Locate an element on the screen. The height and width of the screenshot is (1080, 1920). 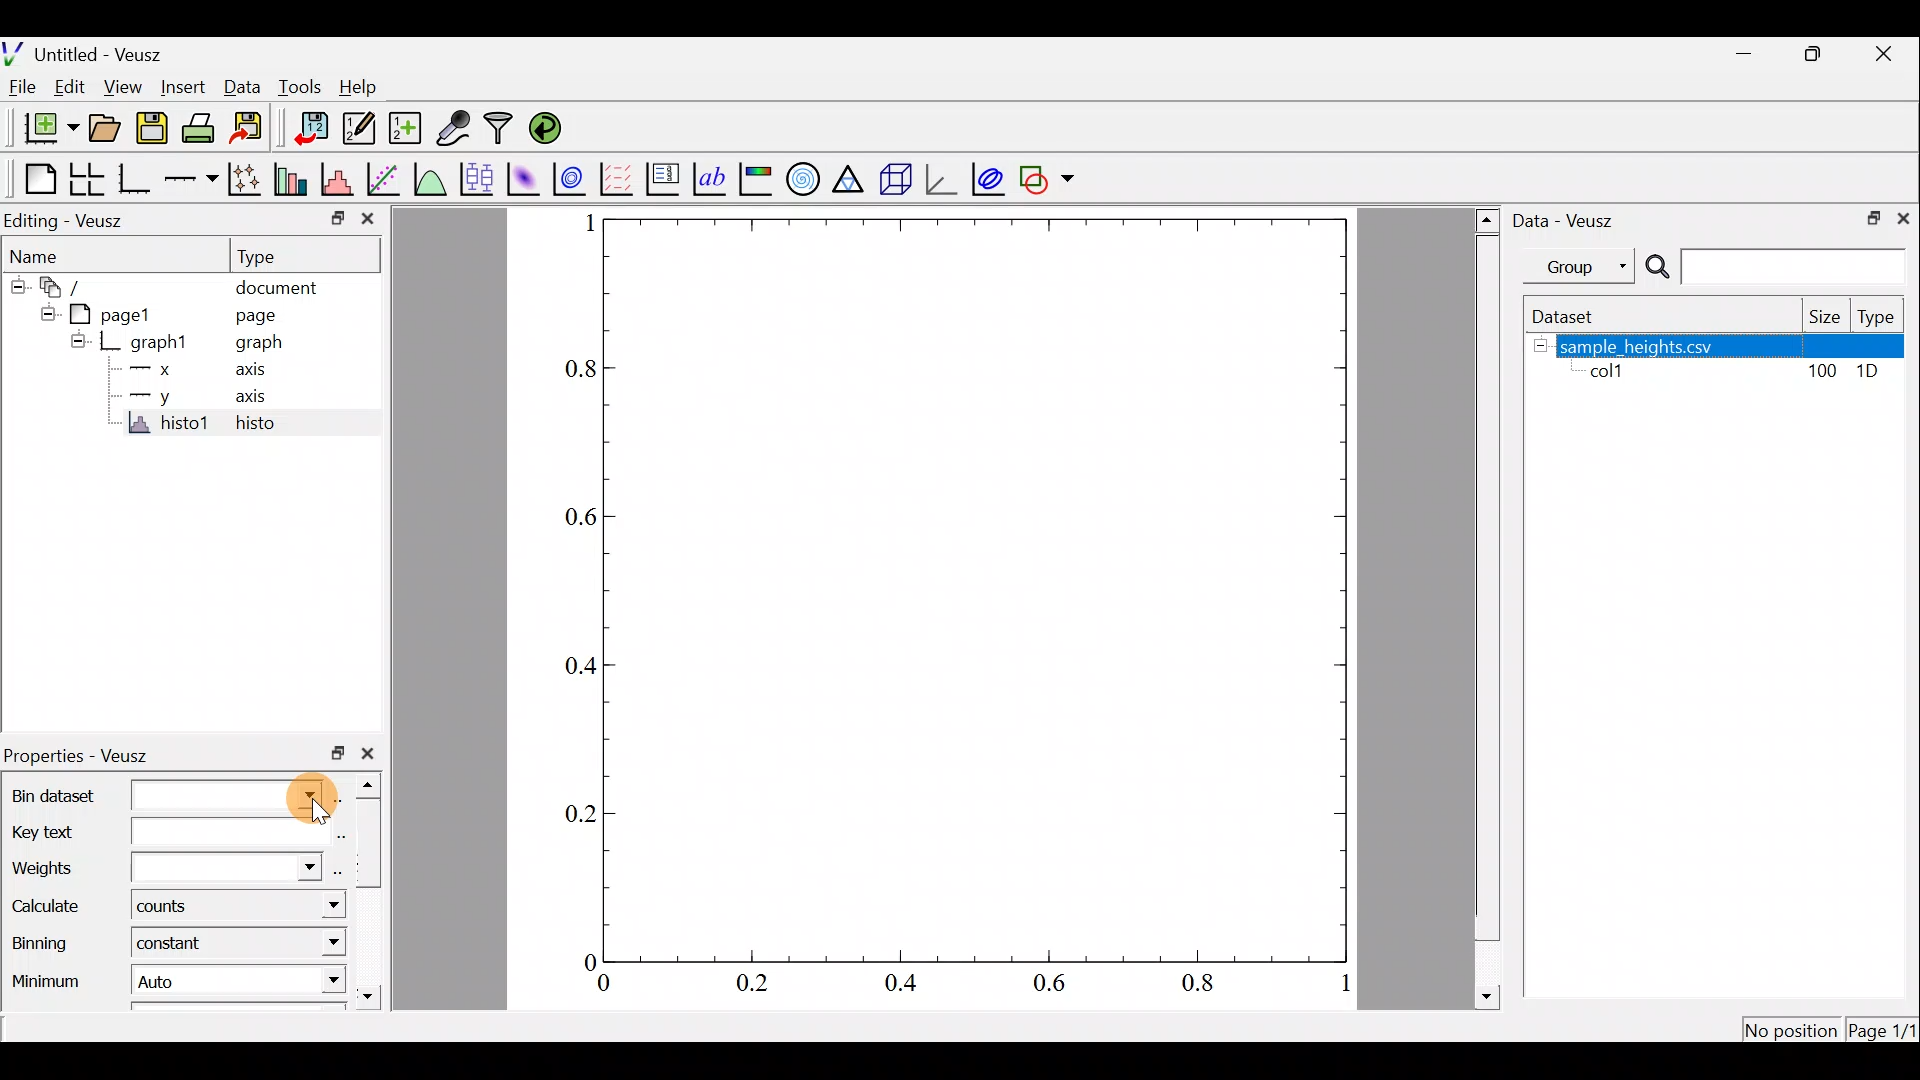
Bin dataset is located at coordinates (151, 793).